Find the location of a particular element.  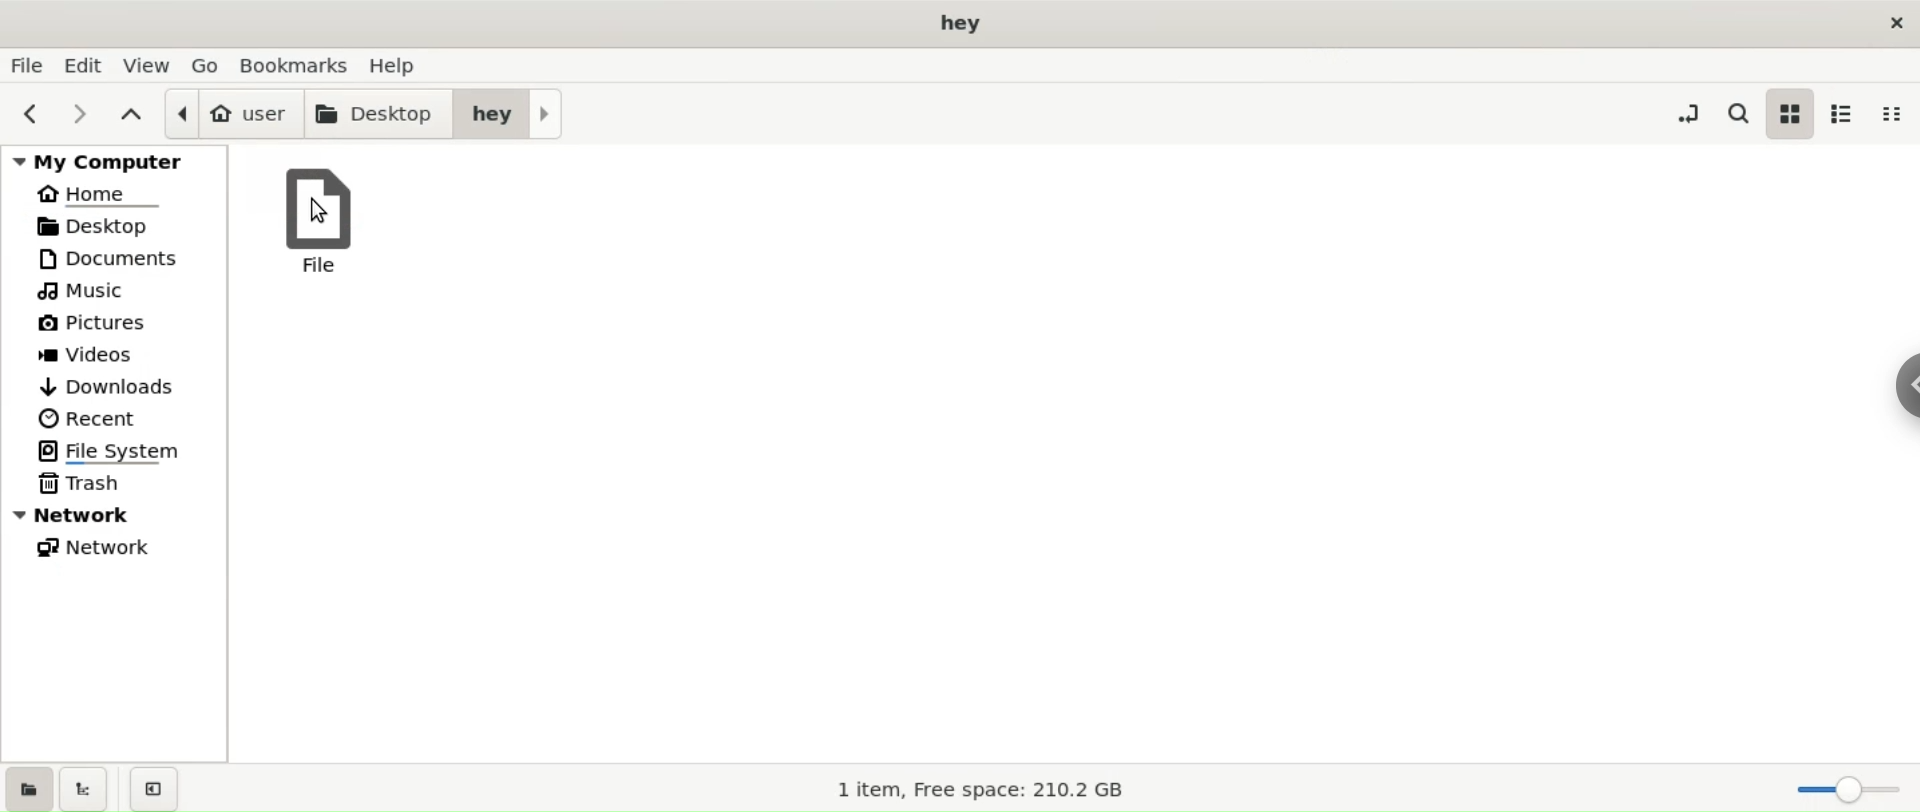

show places is located at coordinates (26, 787).